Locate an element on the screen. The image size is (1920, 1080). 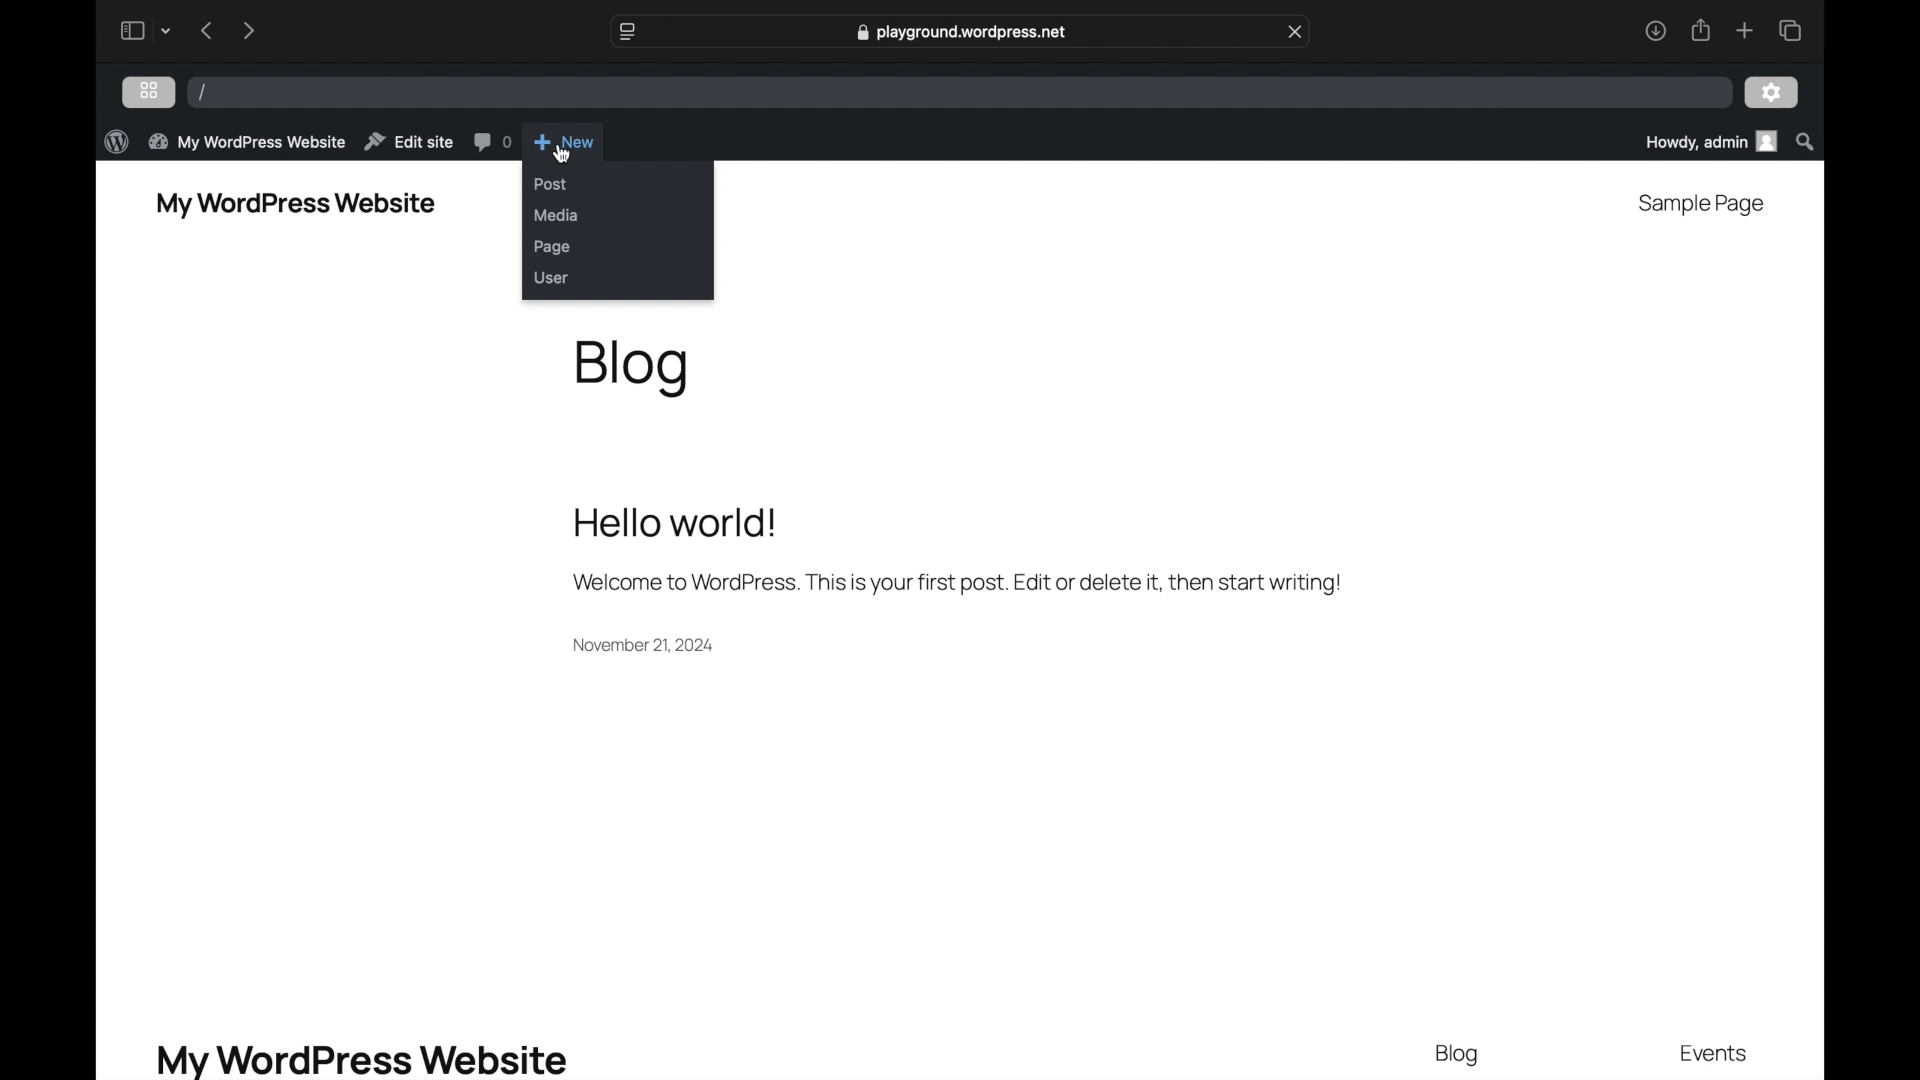
post is located at coordinates (552, 185).